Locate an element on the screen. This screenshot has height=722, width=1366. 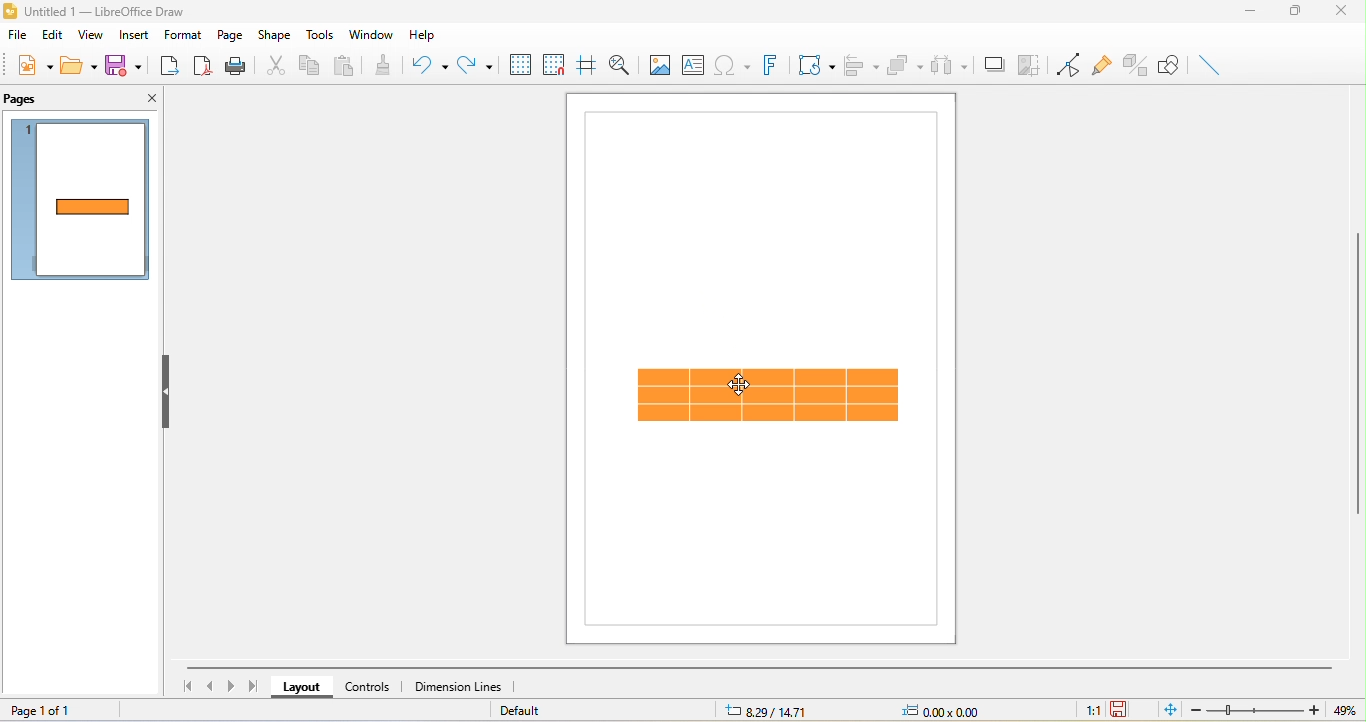
table is located at coordinates (773, 397).